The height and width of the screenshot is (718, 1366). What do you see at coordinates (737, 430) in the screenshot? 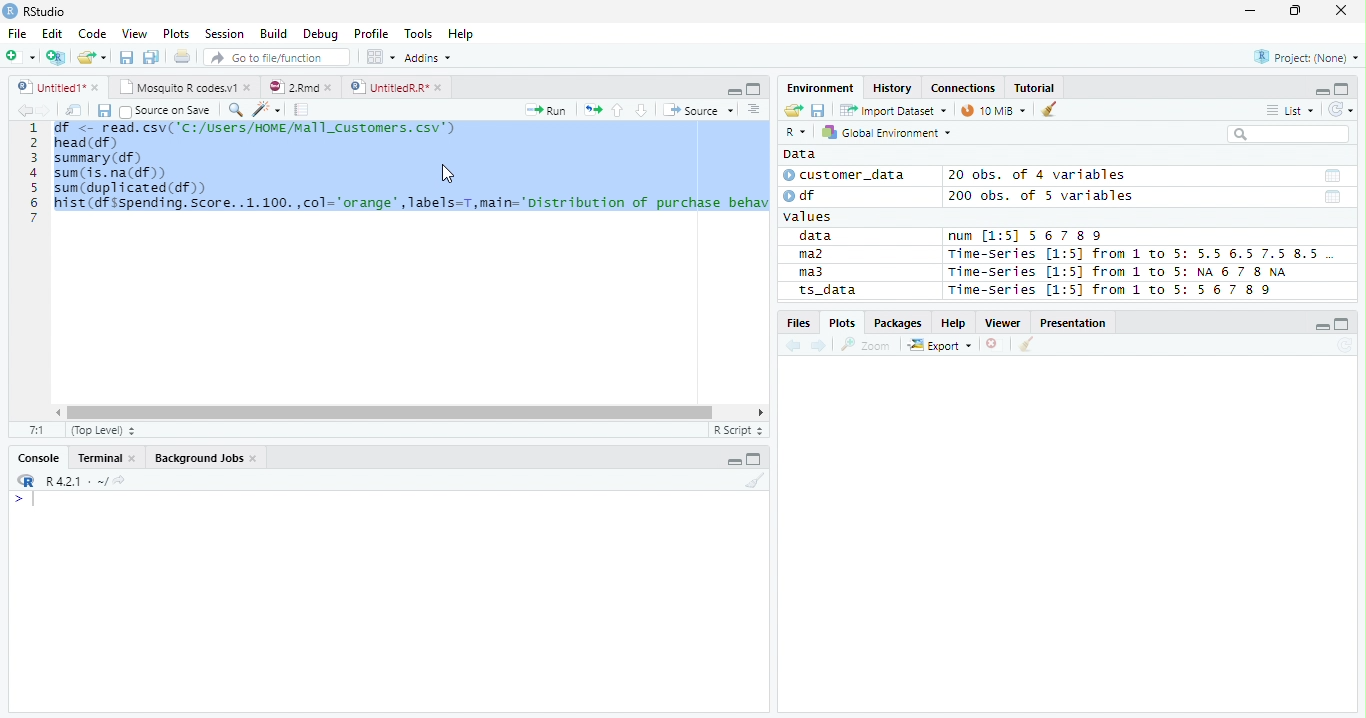
I see `R script` at bounding box center [737, 430].